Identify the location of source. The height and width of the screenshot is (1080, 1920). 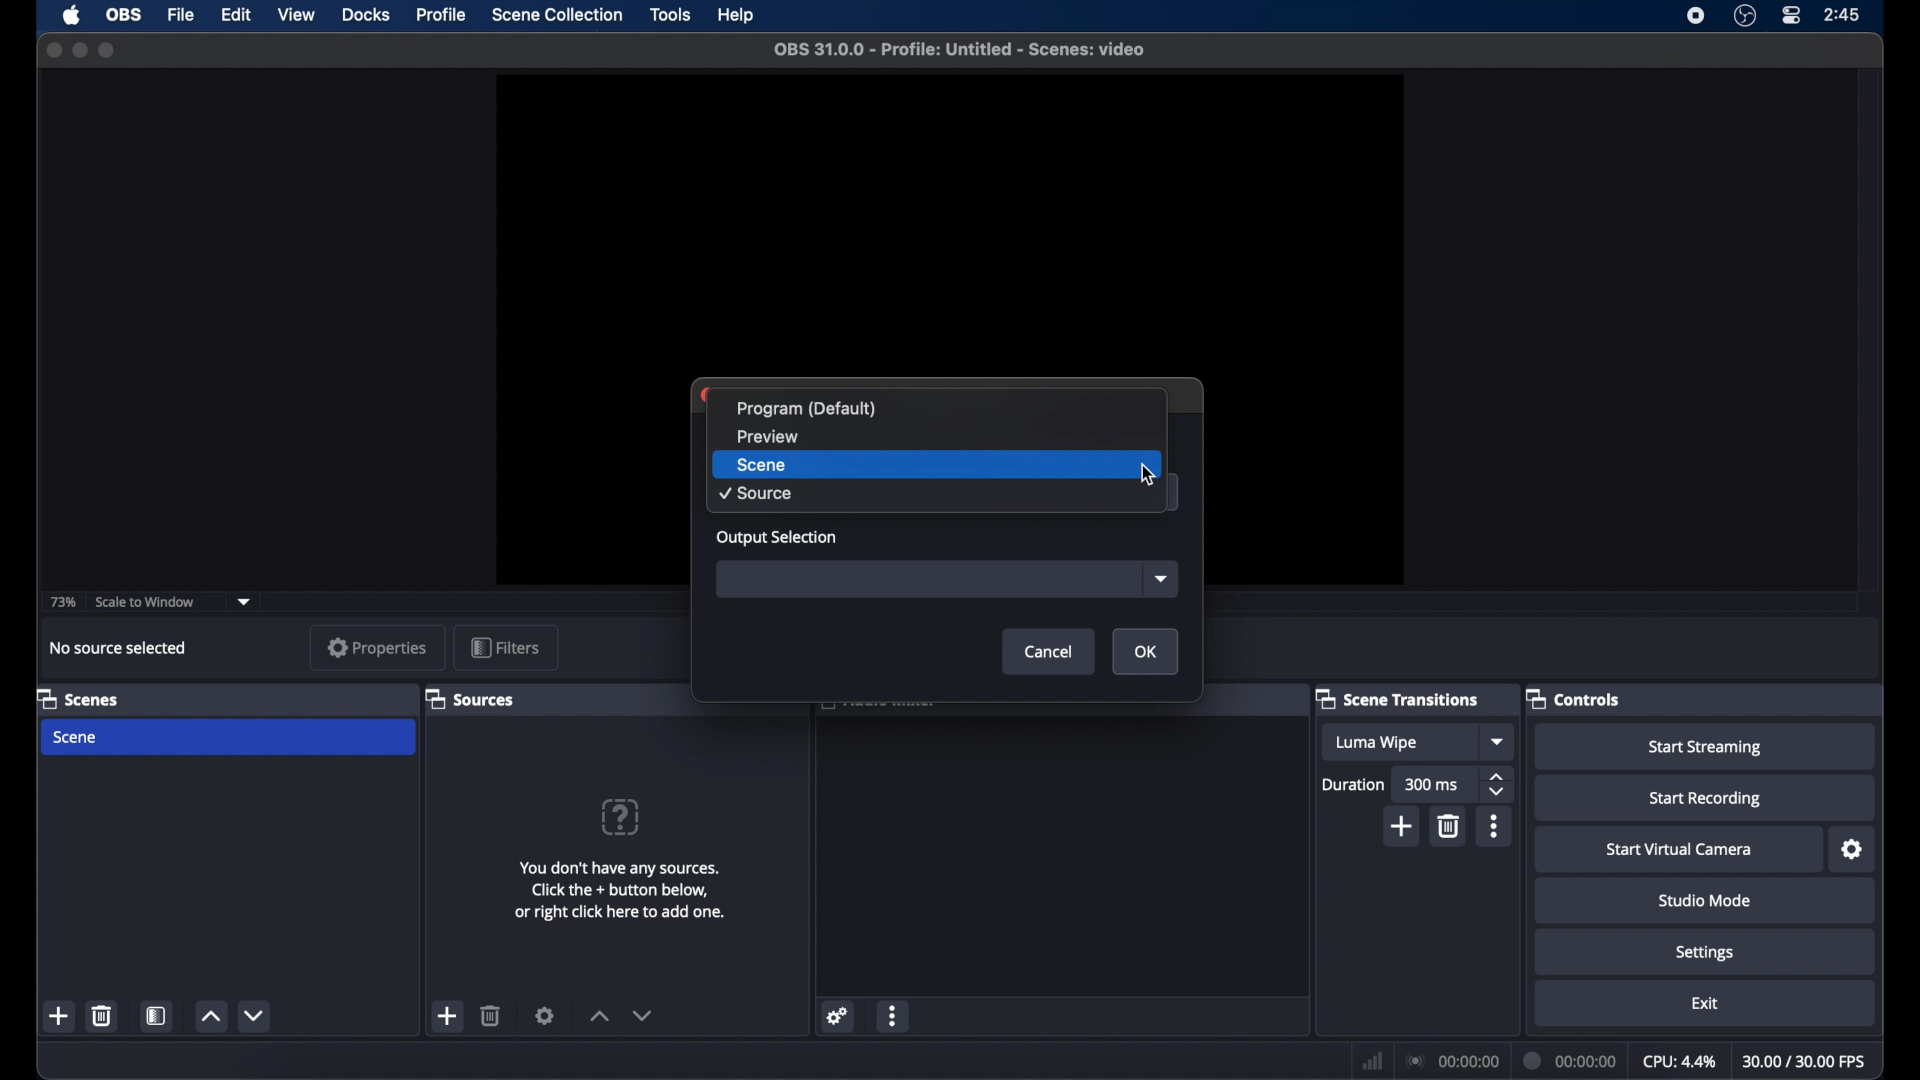
(934, 494).